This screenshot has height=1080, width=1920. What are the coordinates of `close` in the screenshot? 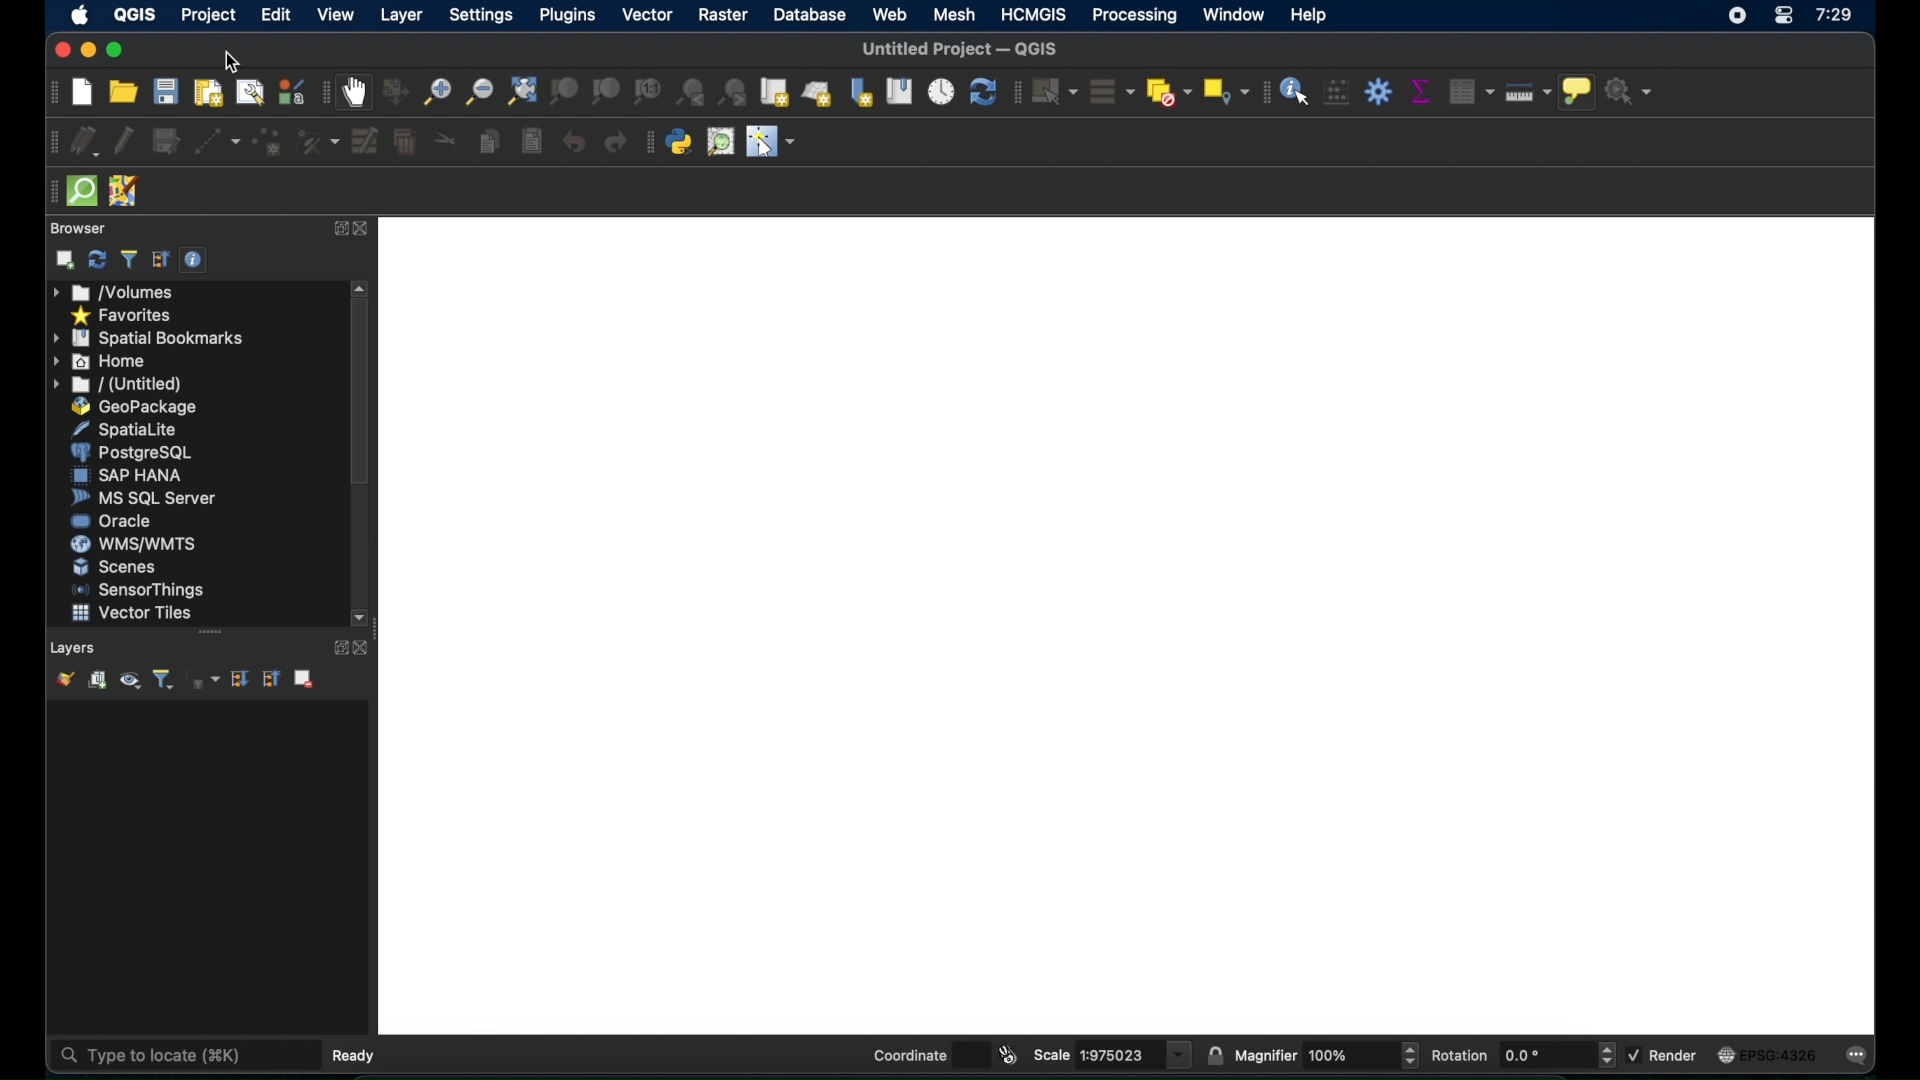 It's located at (364, 229).